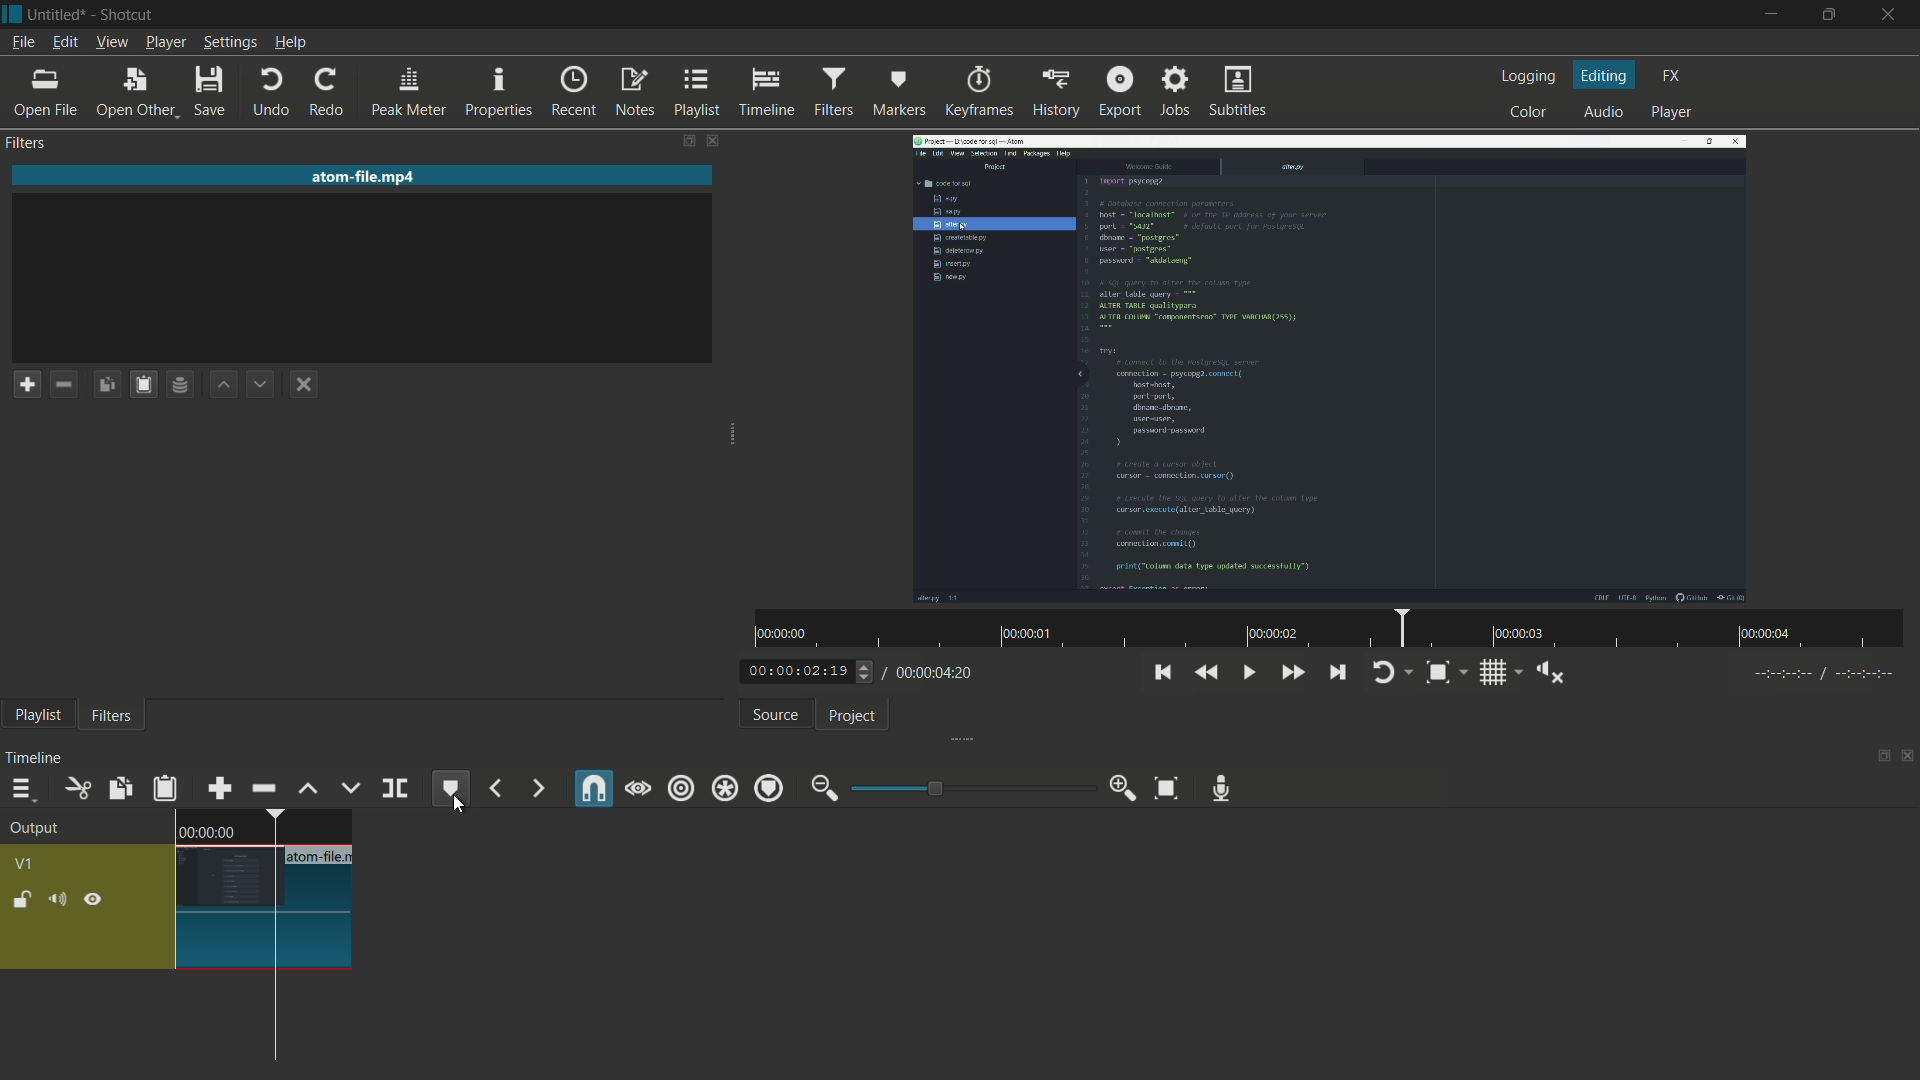 The height and width of the screenshot is (1080, 1920). I want to click on copy checked filters, so click(141, 384).